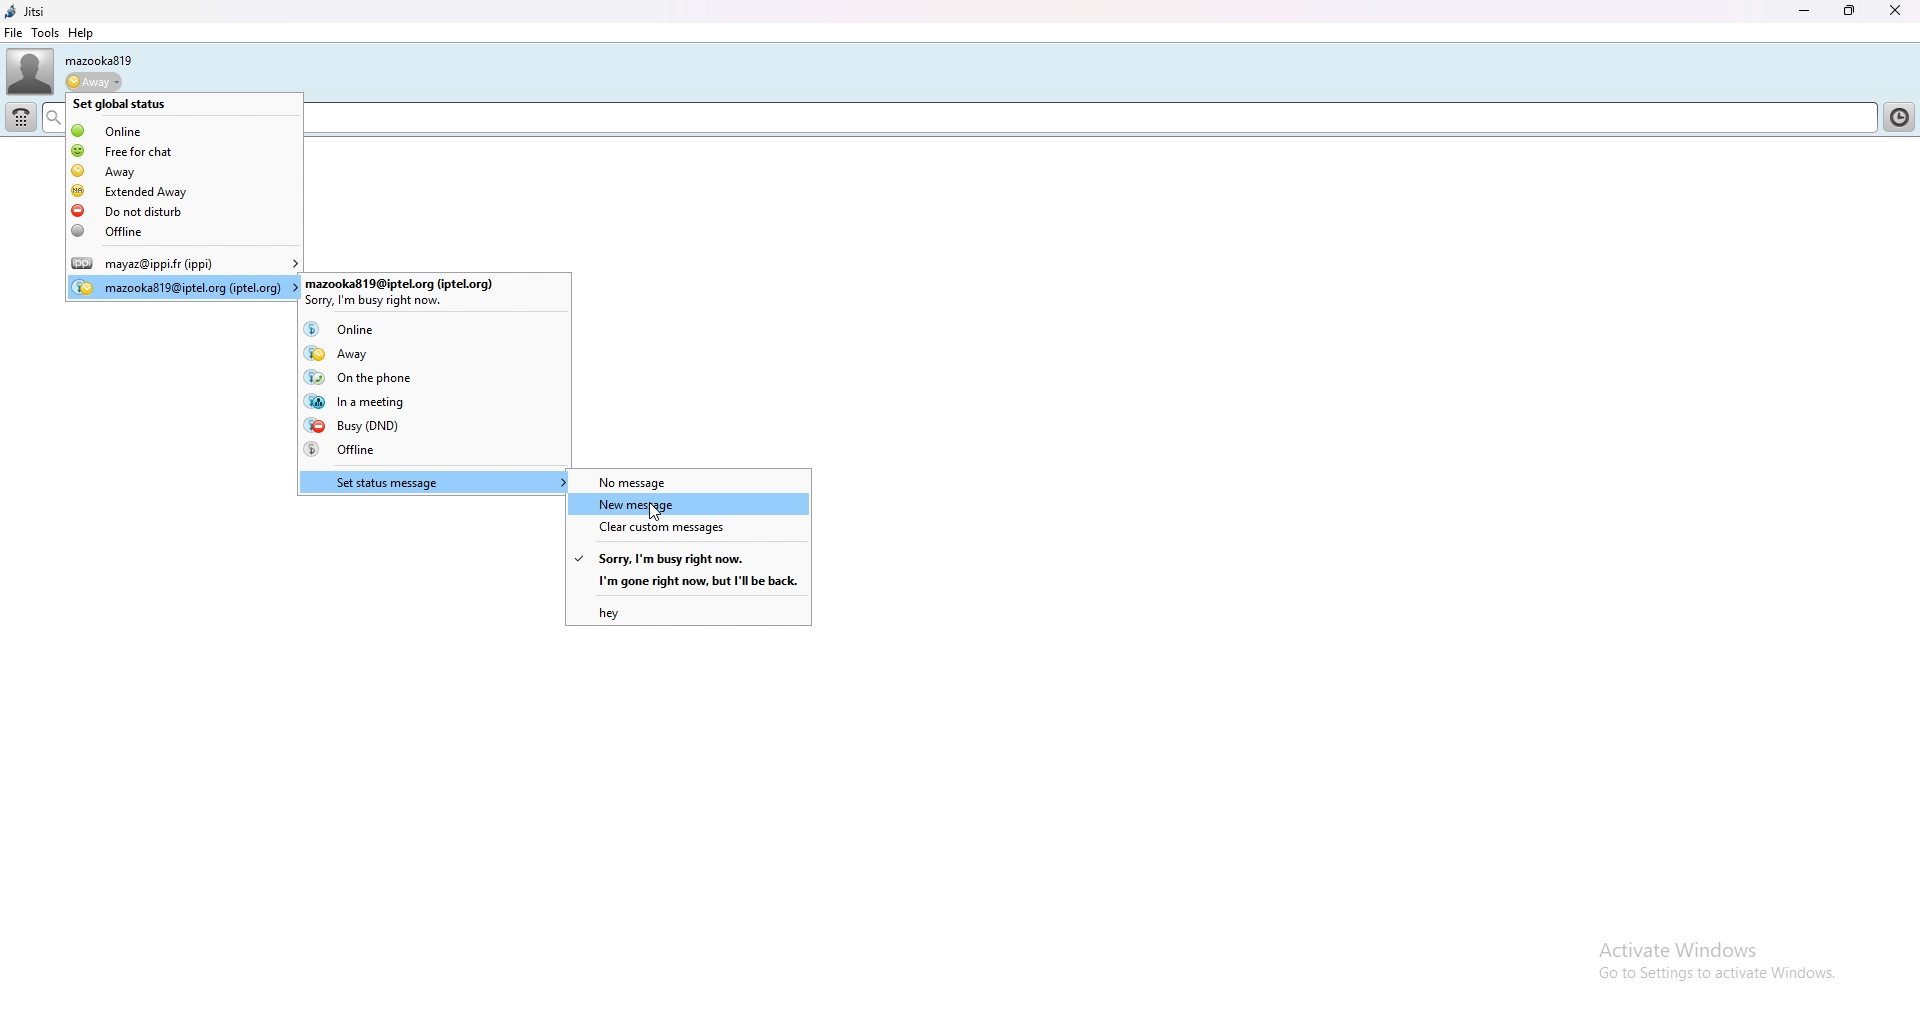  What do you see at coordinates (22, 118) in the screenshot?
I see `dialpad` at bounding box center [22, 118].